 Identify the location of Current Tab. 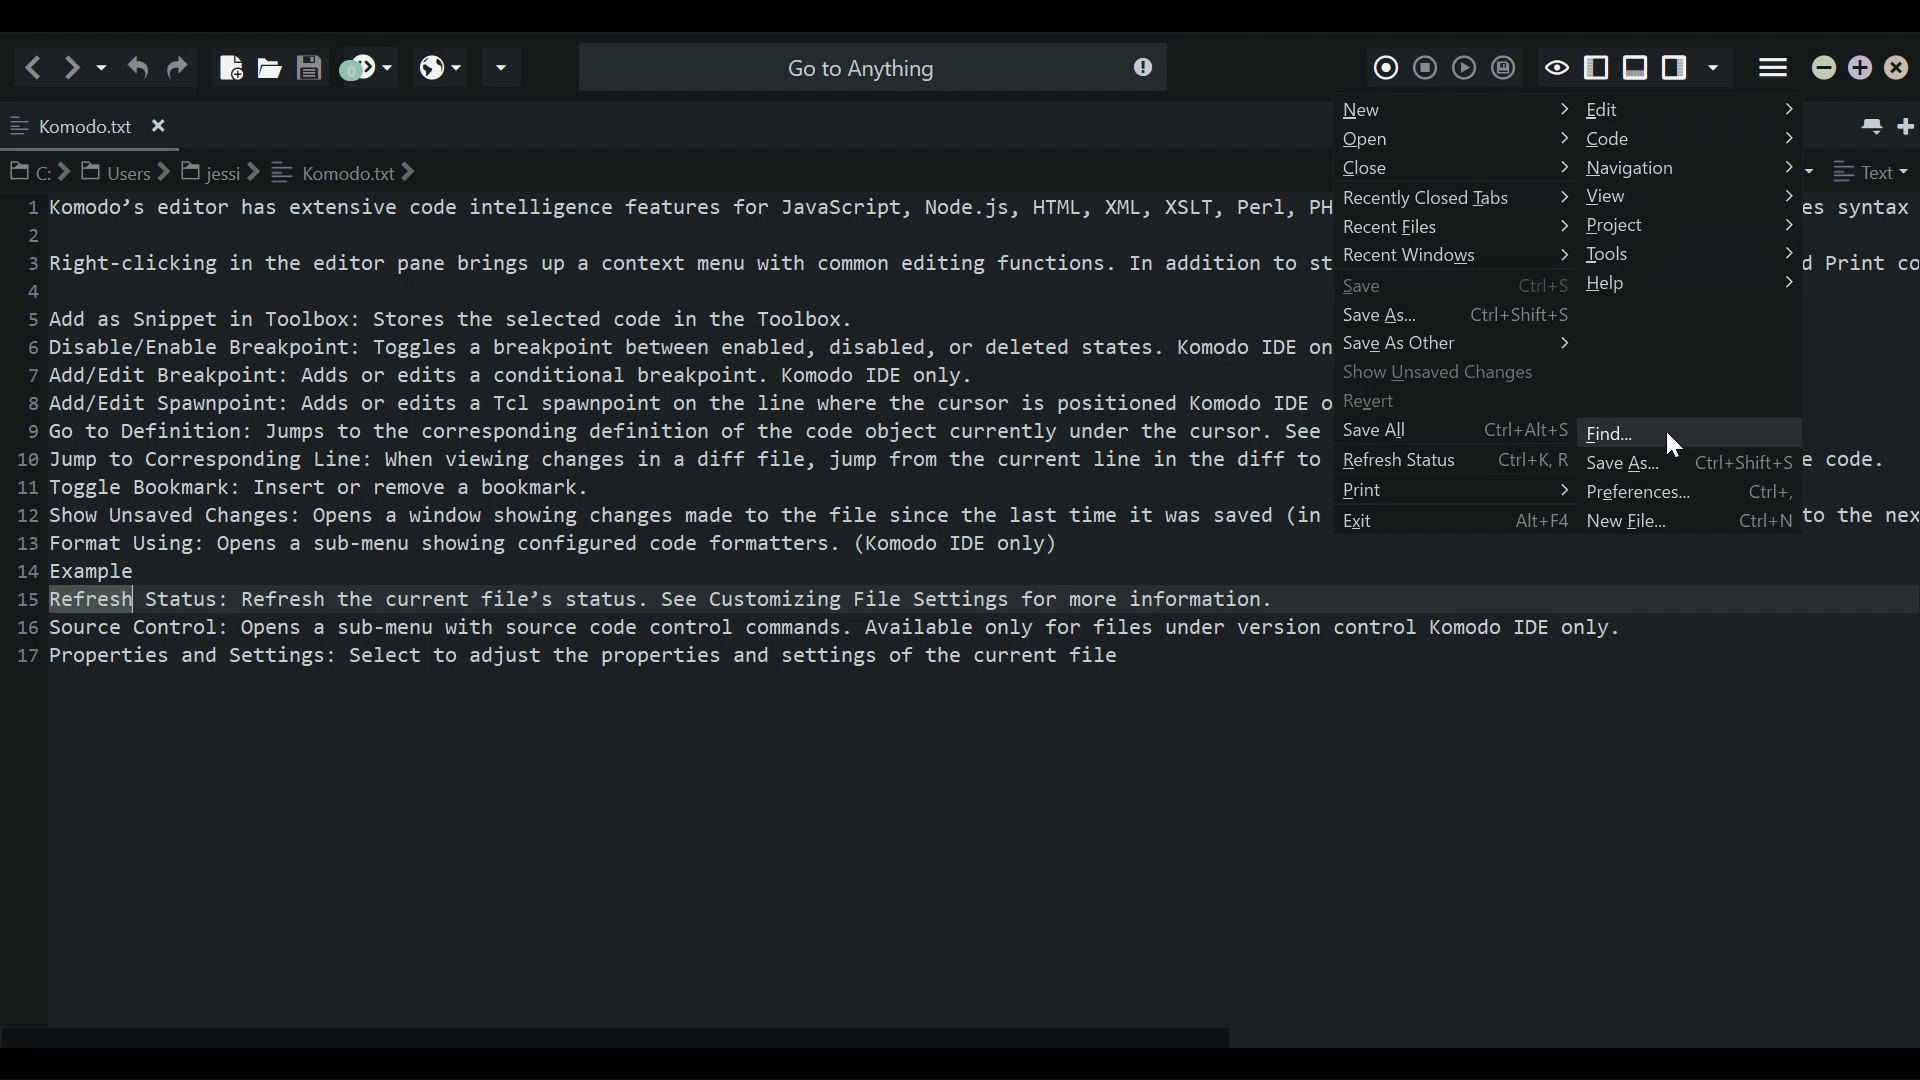
(92, 123).